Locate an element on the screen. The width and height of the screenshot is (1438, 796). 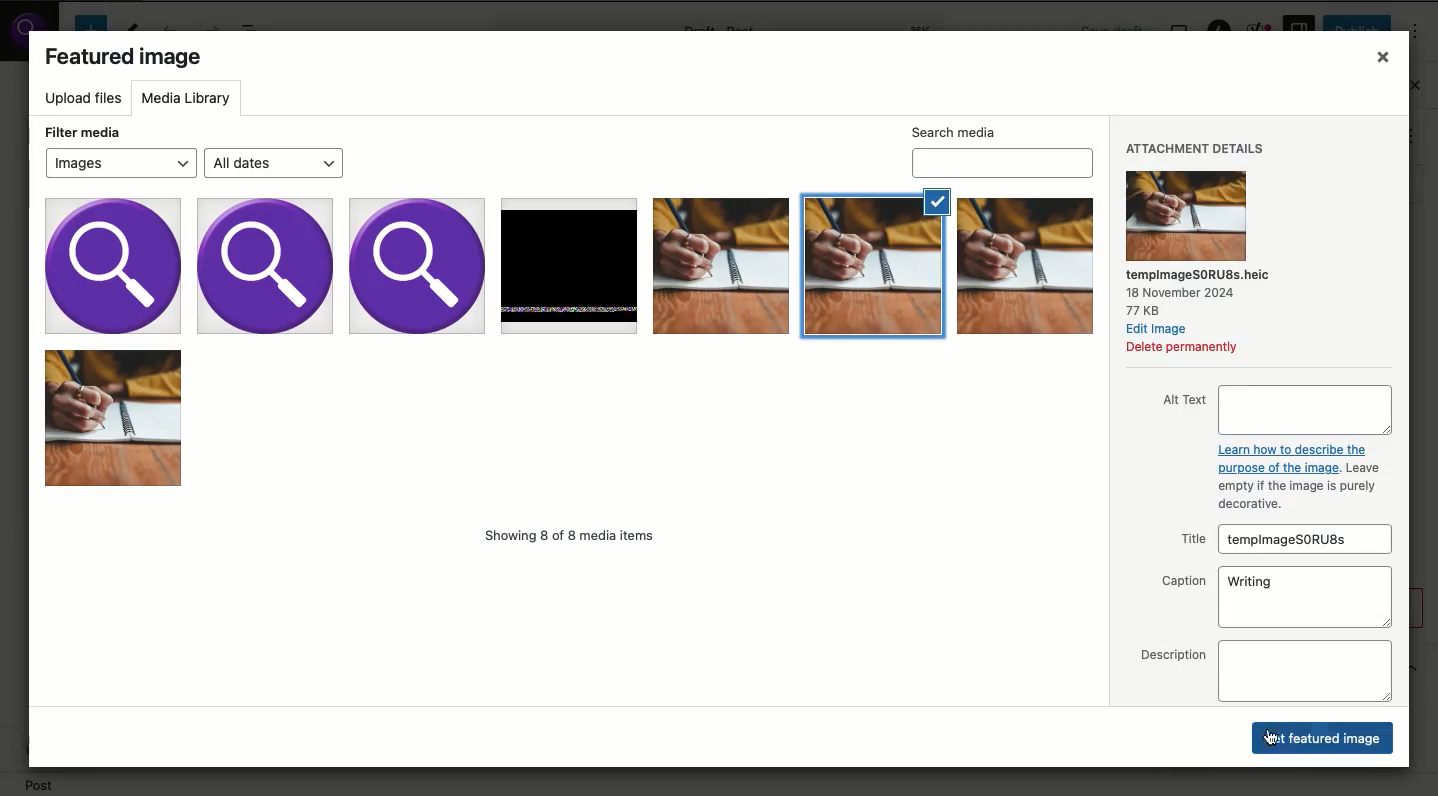
Image is located at coordinates (114, 418).